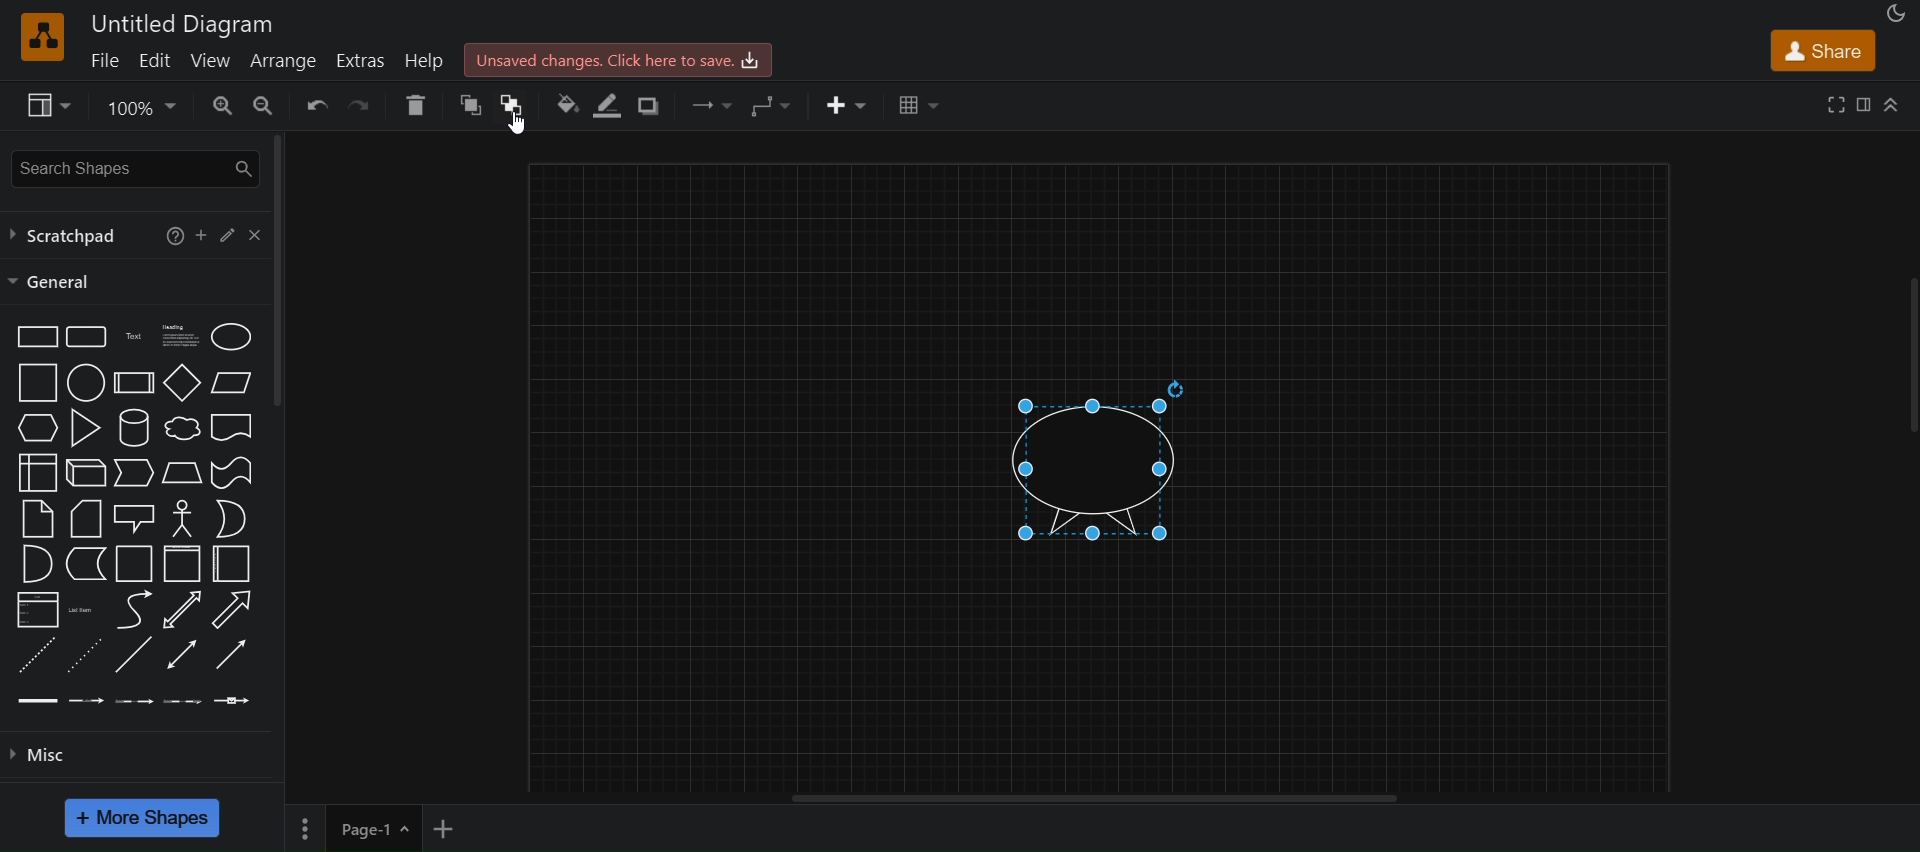 Image resolution: width=1920 pixels, height=852 pixels. I want to click on triangle, so click(85, 427).